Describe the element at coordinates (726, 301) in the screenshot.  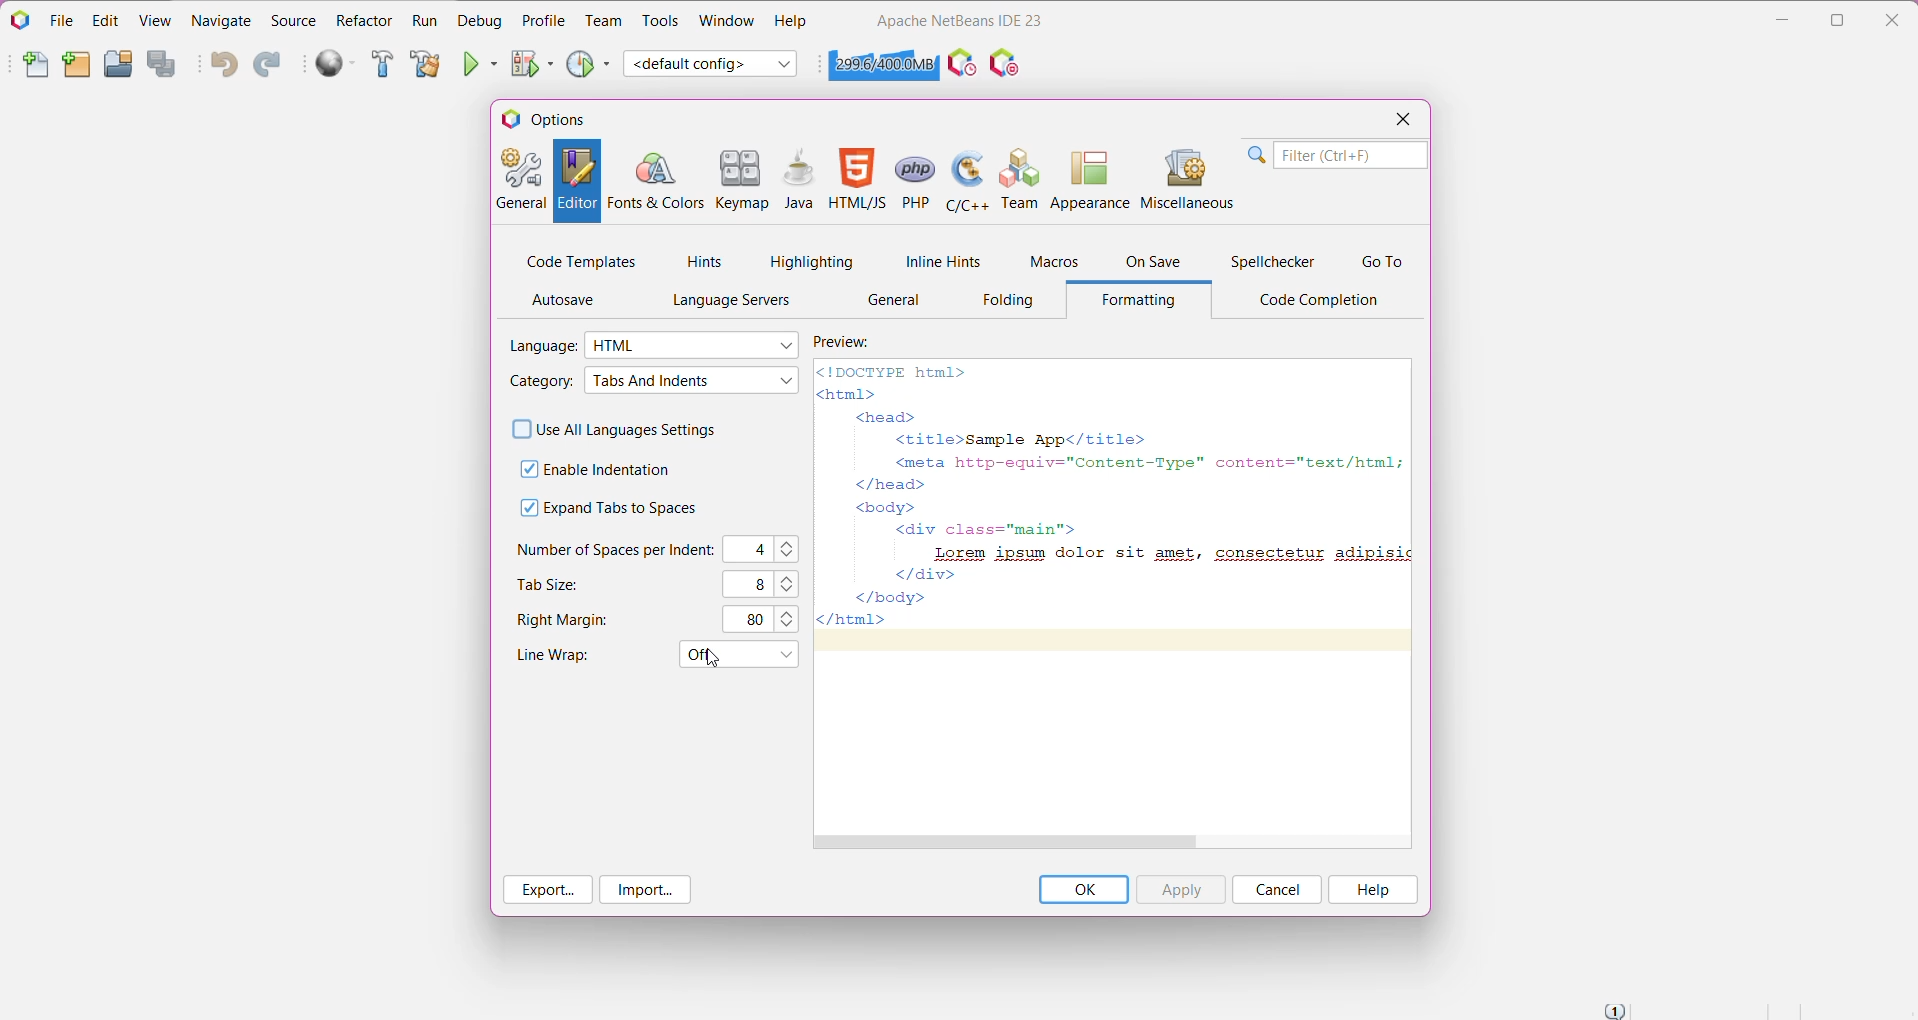
I see `Language Servers` at that location.